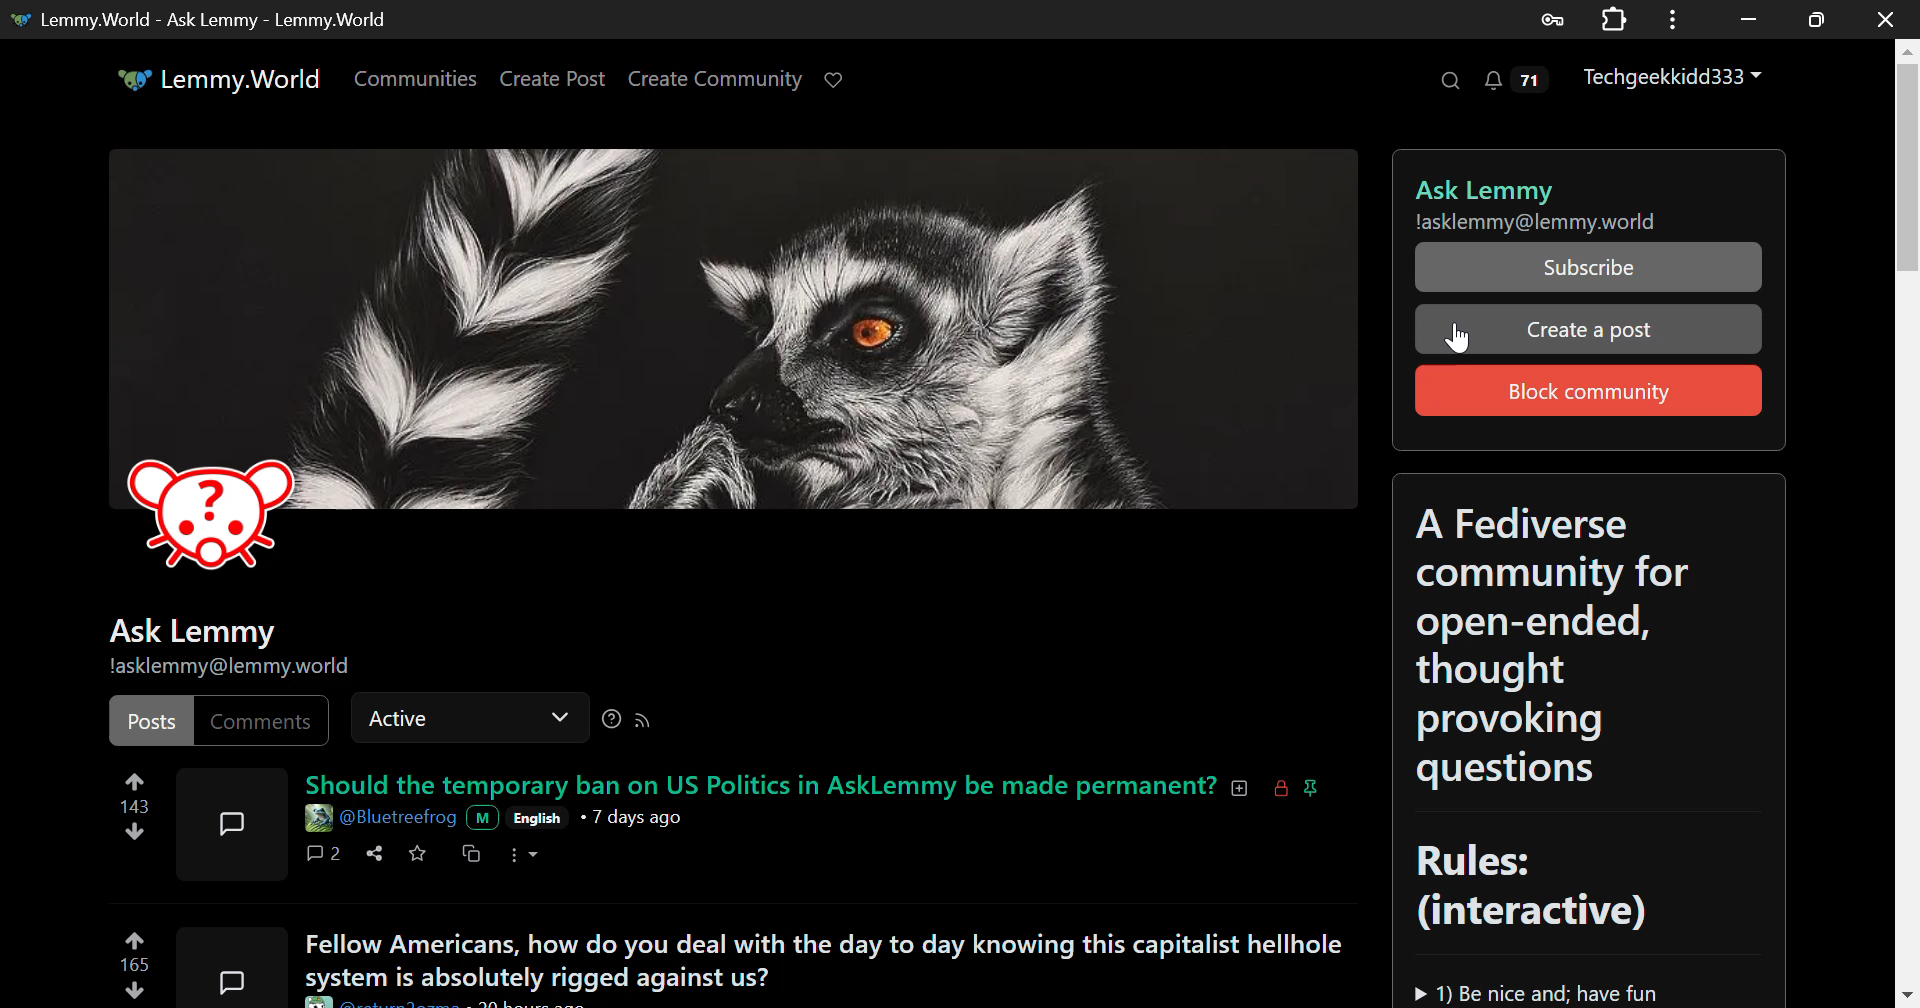 This screenshot has width=1920, height=1008. Describe the element at coordinates (130, 802) in the screenshot. I see `Post Vote Counter` at that location.